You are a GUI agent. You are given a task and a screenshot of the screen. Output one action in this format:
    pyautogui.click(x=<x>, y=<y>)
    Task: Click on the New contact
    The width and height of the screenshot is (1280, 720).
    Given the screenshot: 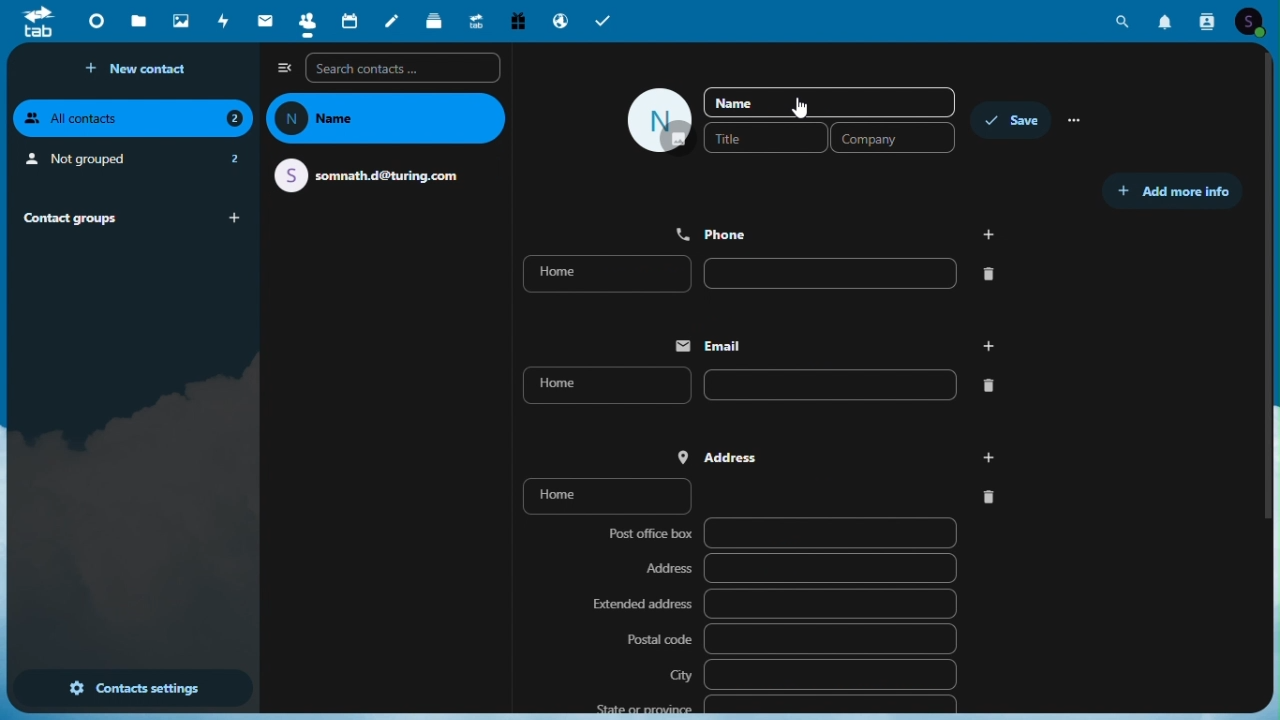 What is the action you would take?
    pyautogui.click(x=142, y=69)
    